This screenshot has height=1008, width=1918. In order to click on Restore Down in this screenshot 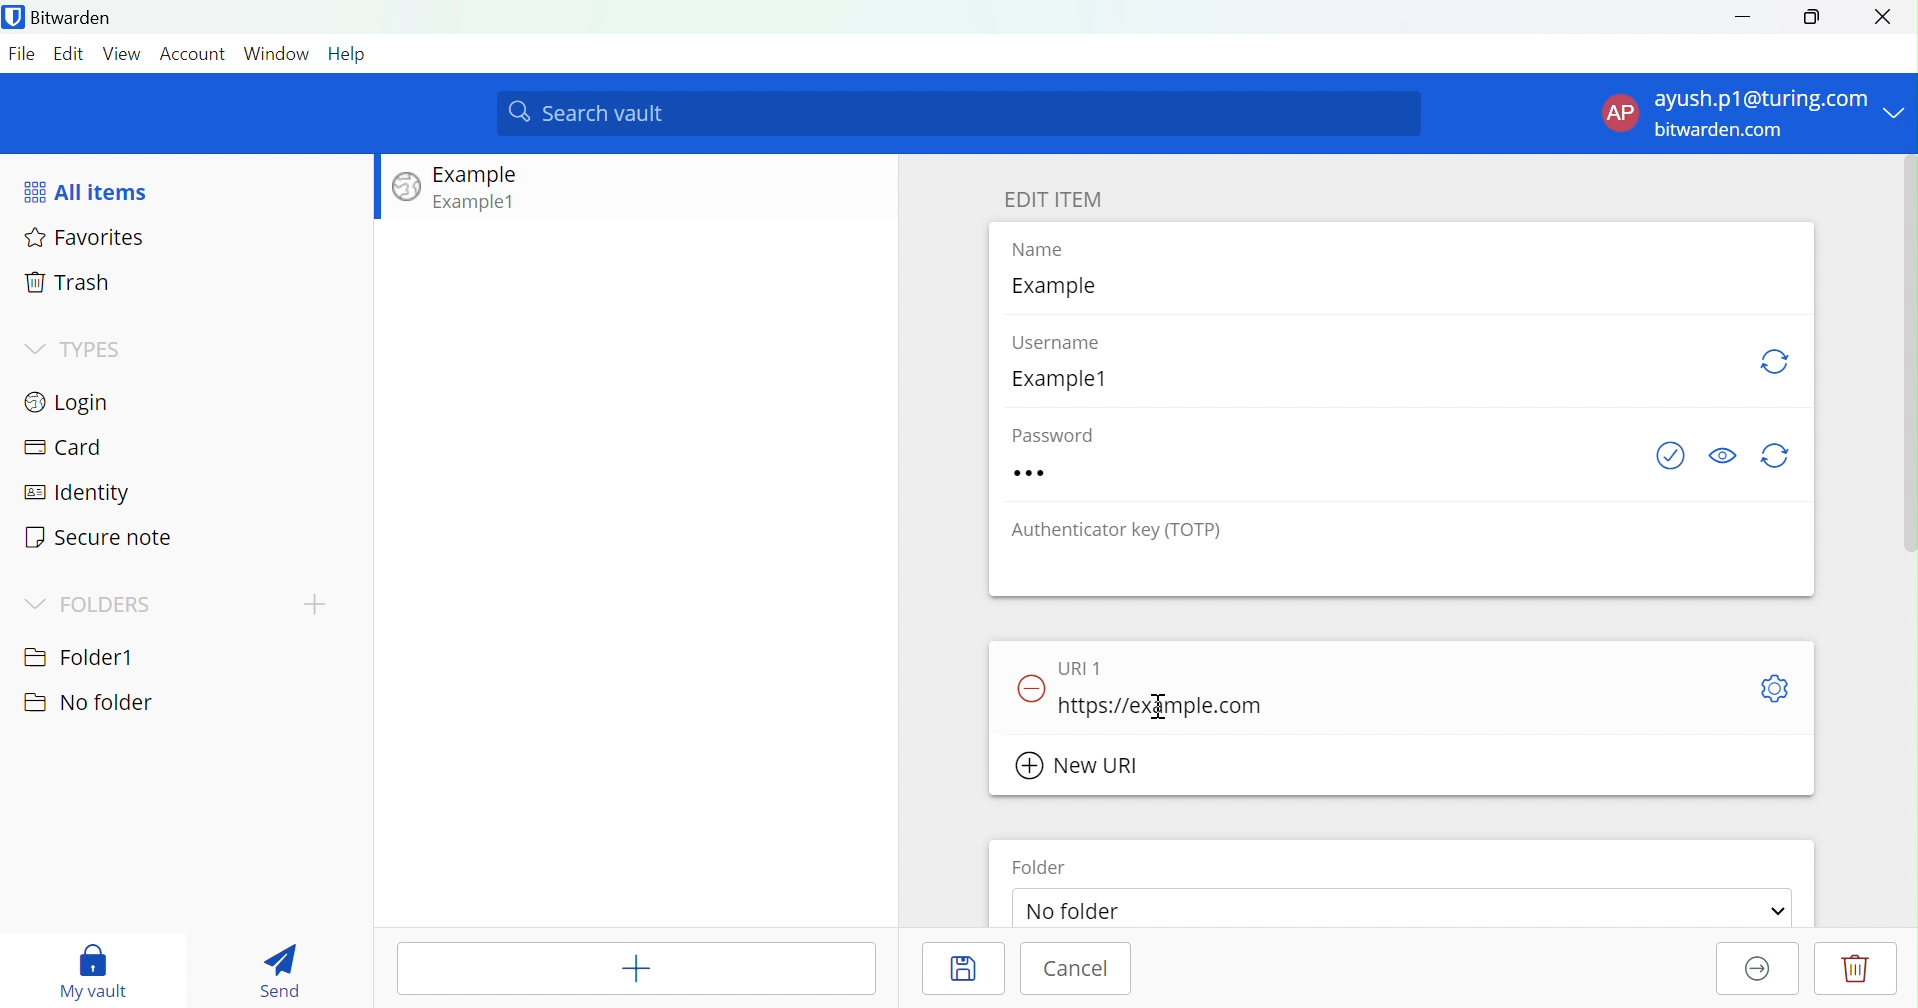, I will do `click(1812, 17)`.